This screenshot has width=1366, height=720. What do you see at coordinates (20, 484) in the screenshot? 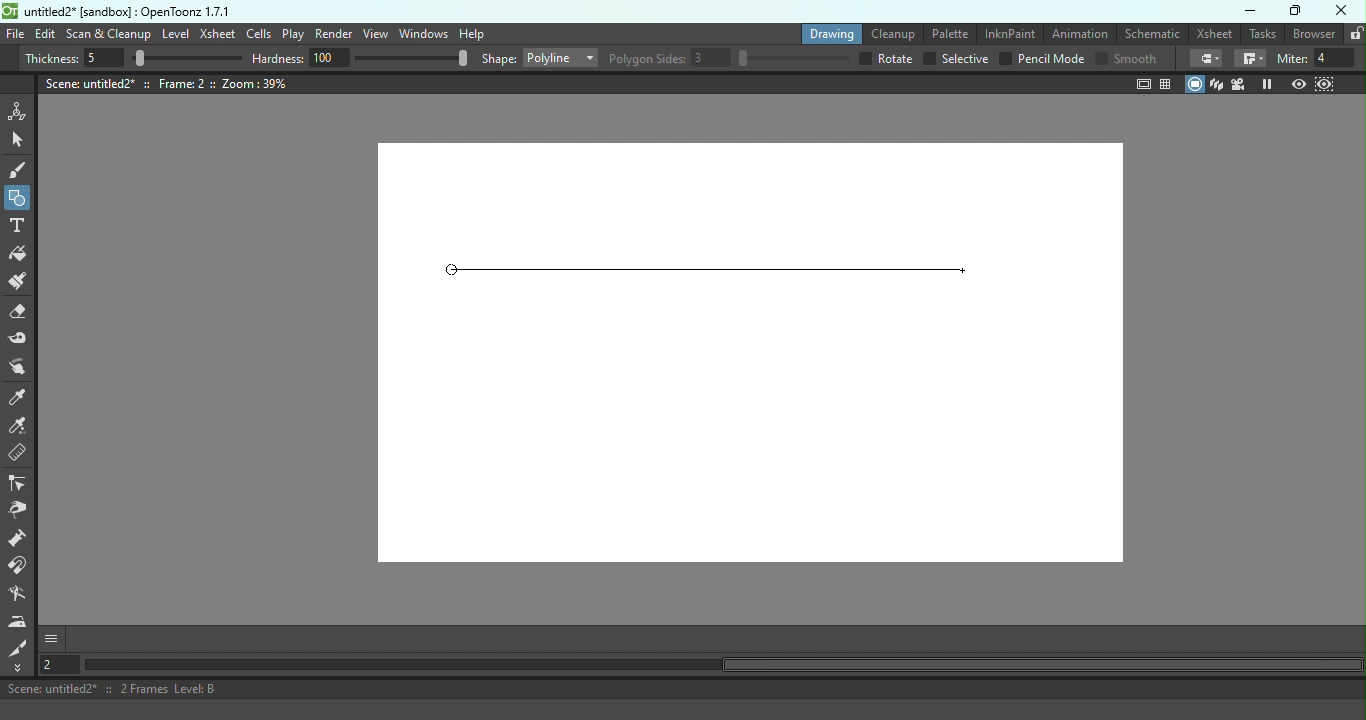
I see `Control point editor tool` at bounding box center [20, 484].